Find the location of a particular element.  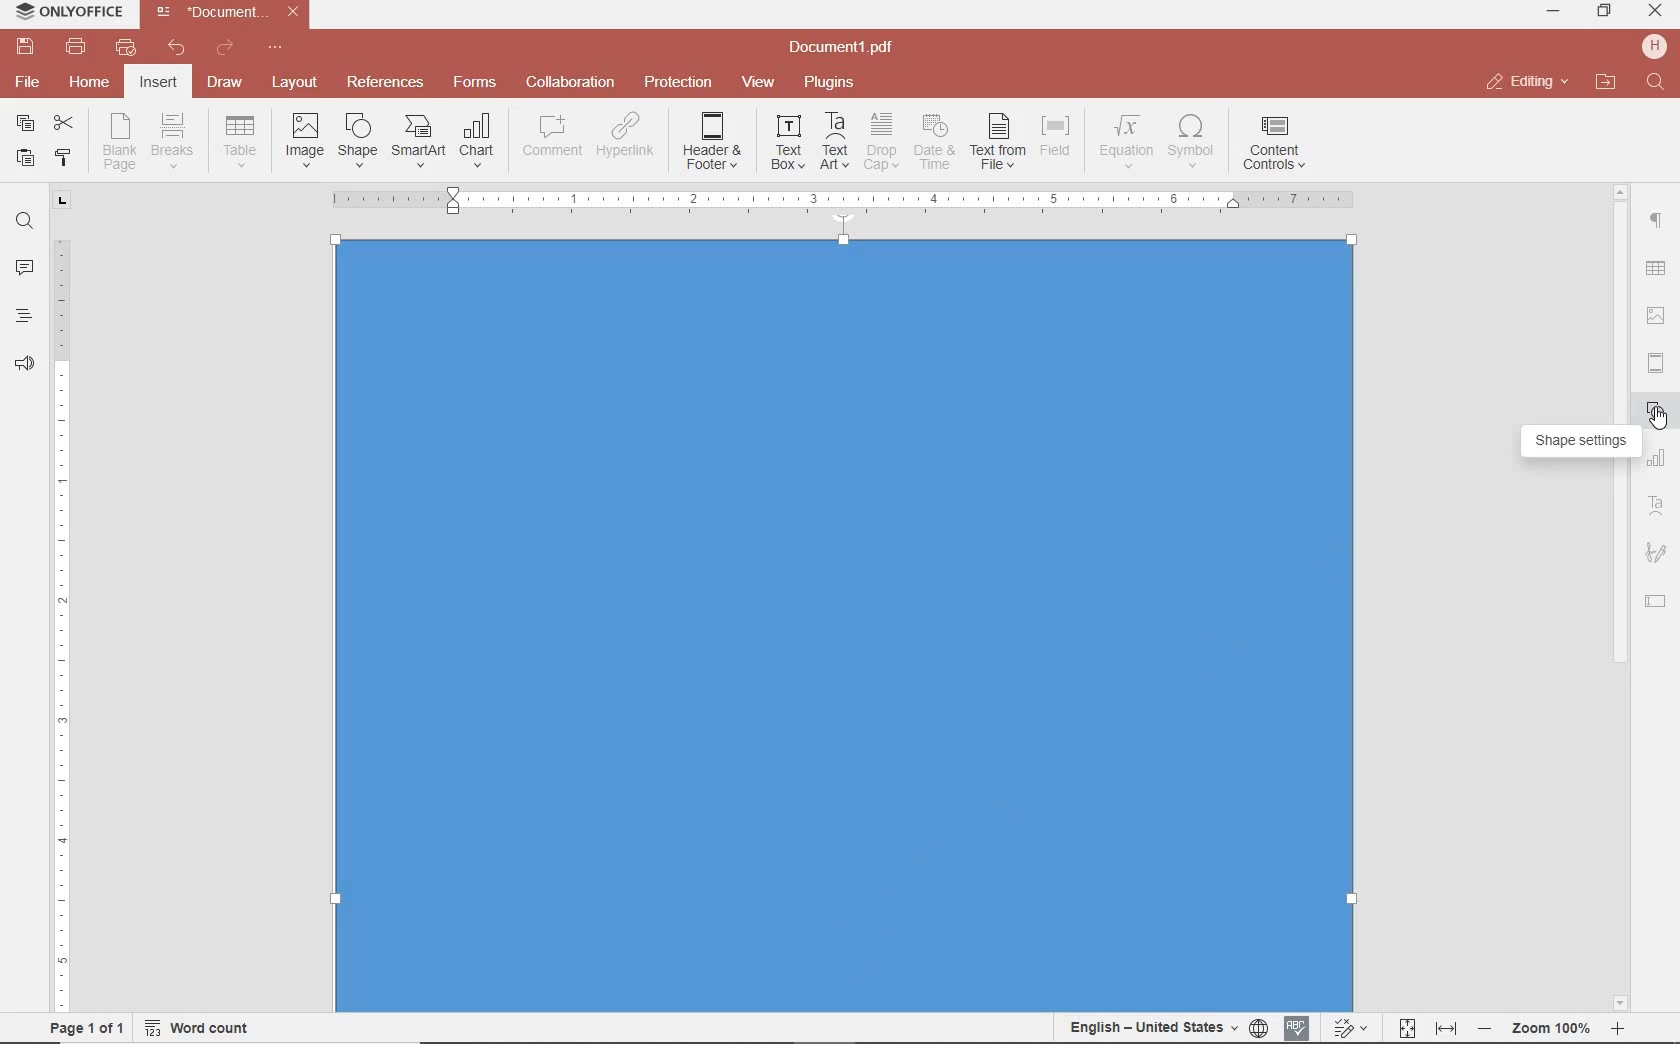

DRAGGING TO EXPAND RECTANGLE is located at coordinates (841, 707).